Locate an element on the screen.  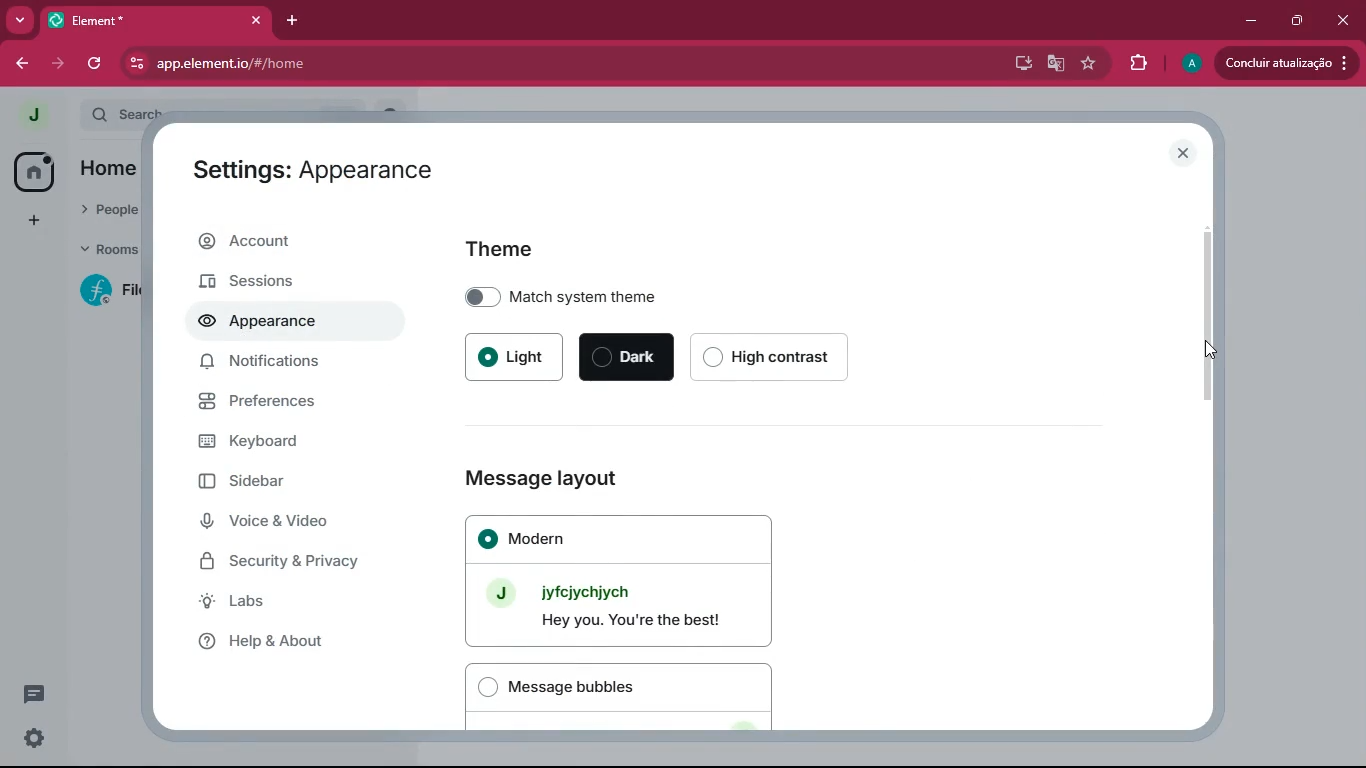
High contrast is located at coordinates (773, 358).